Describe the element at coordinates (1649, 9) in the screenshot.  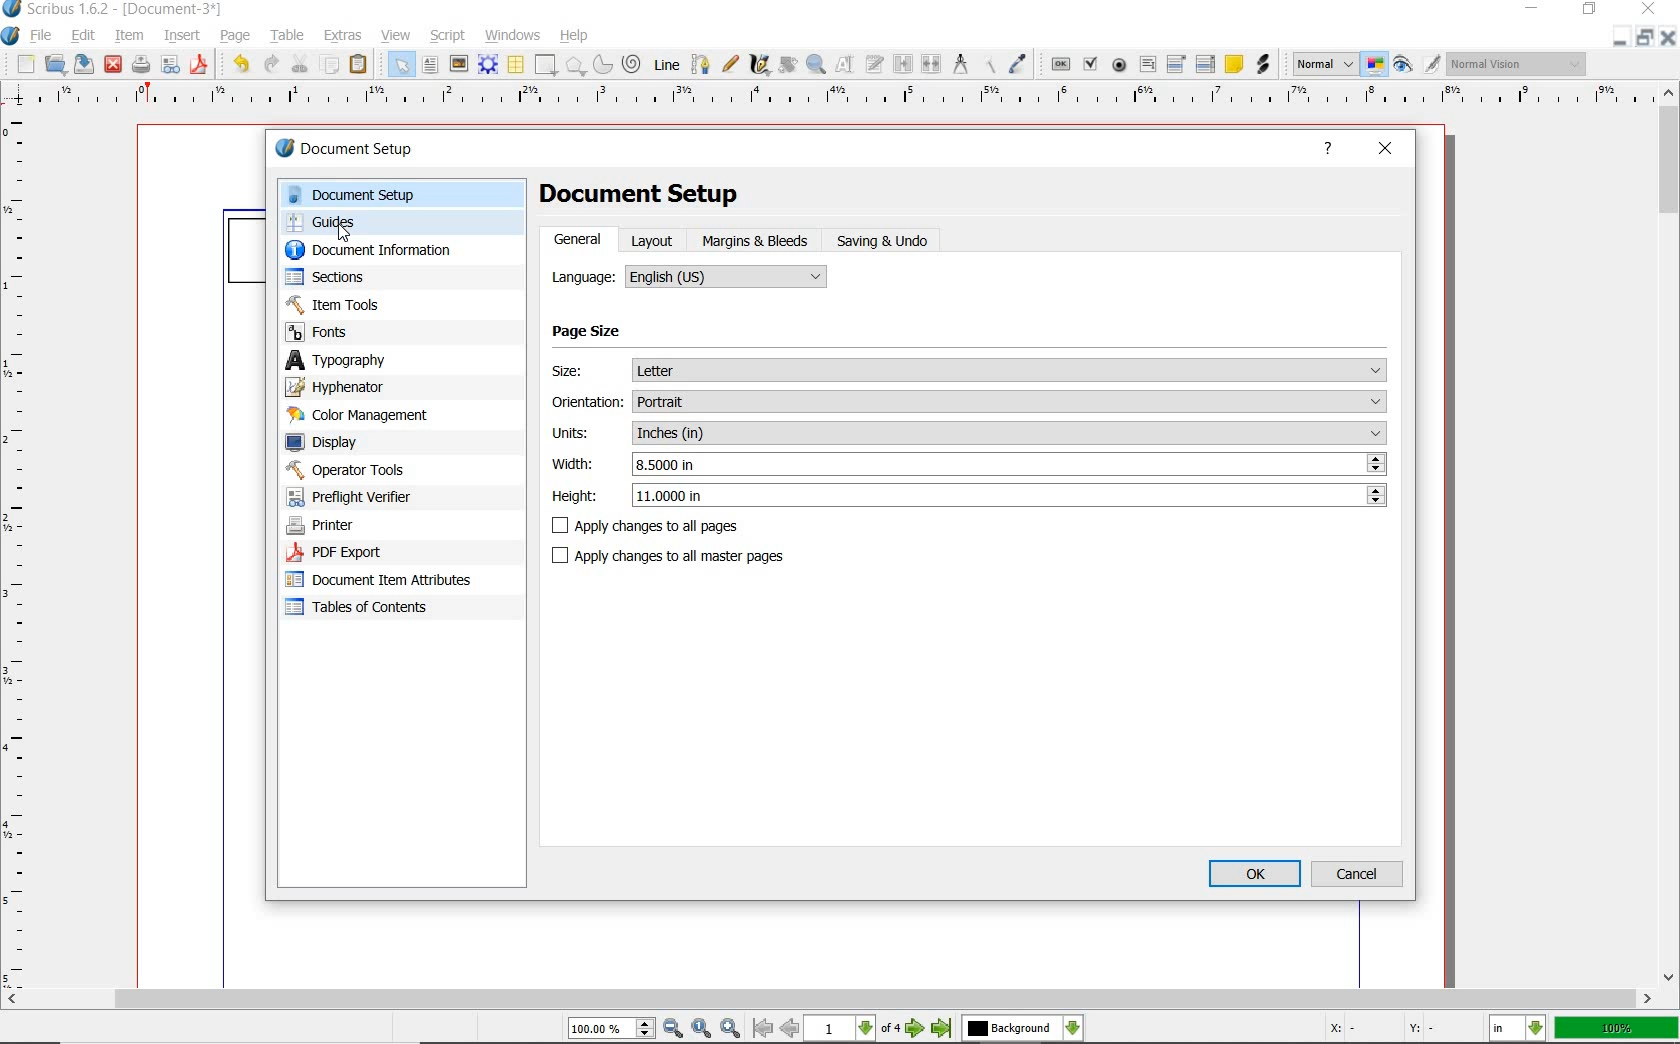
I see `close` at that location.